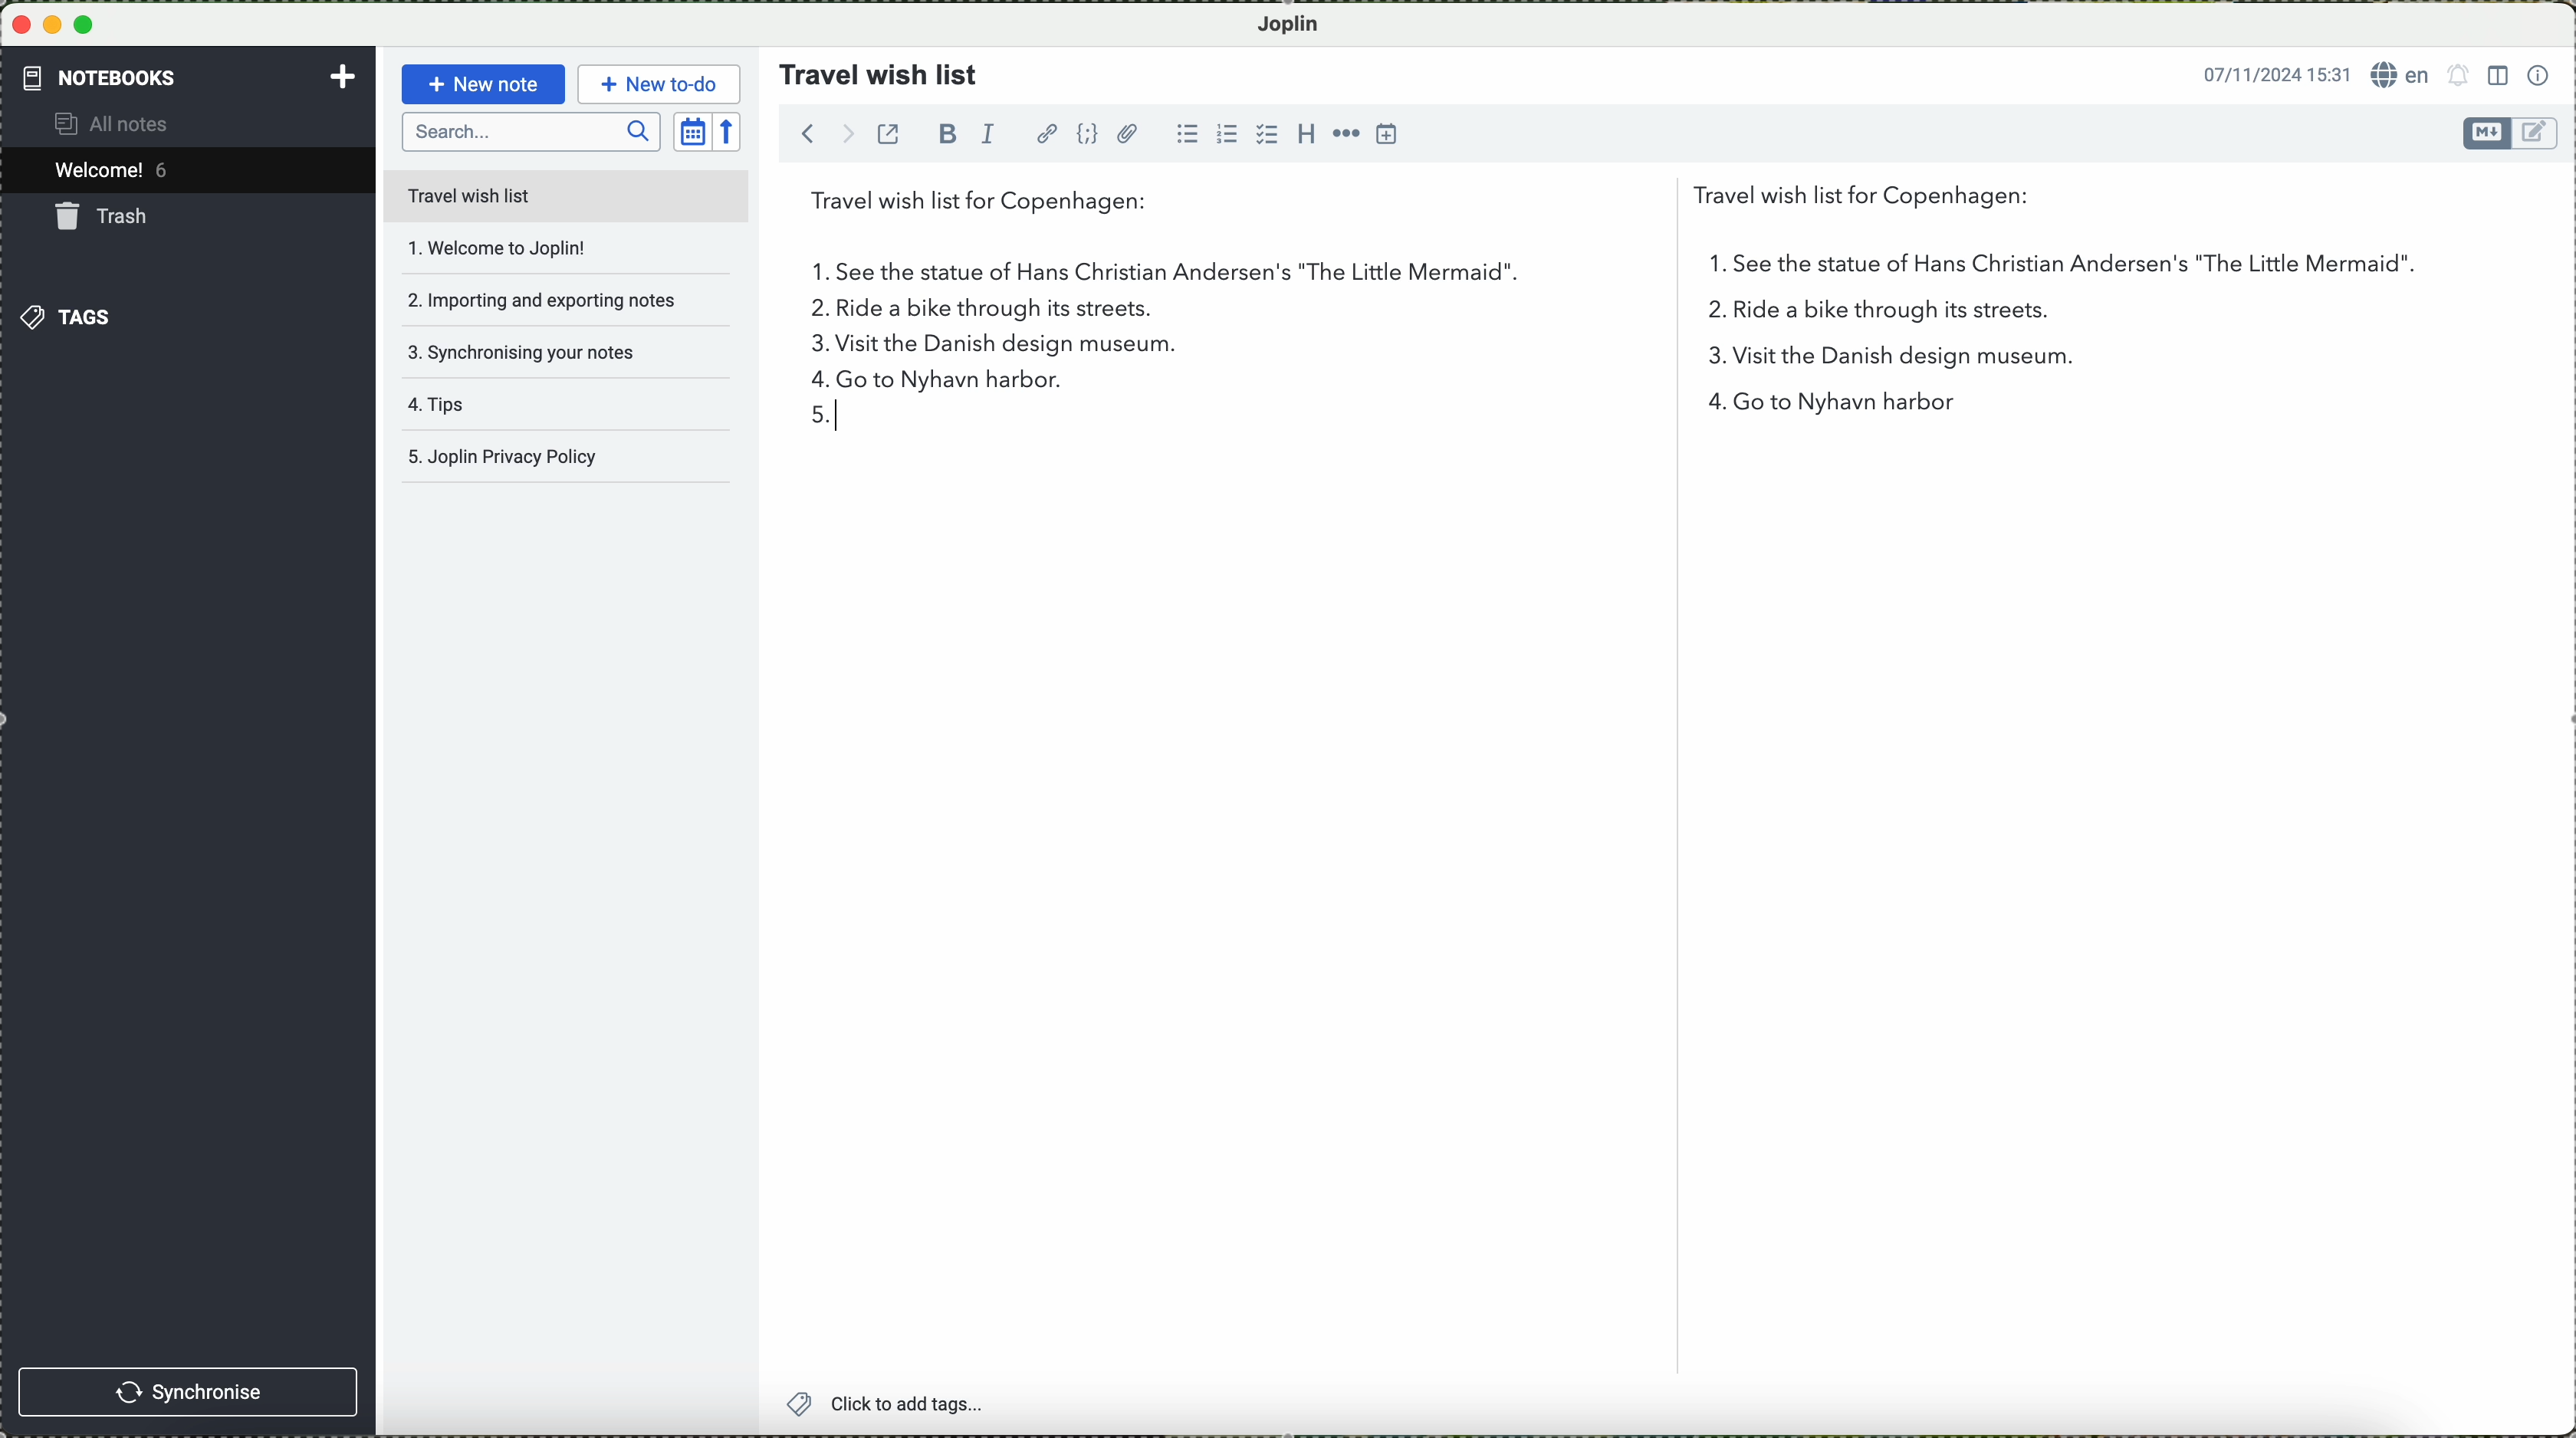 The image size is (2576, 1438). Describe the element at coordinates (2497, 76) in the screenshot. I see `toggle editor layout` at that location.